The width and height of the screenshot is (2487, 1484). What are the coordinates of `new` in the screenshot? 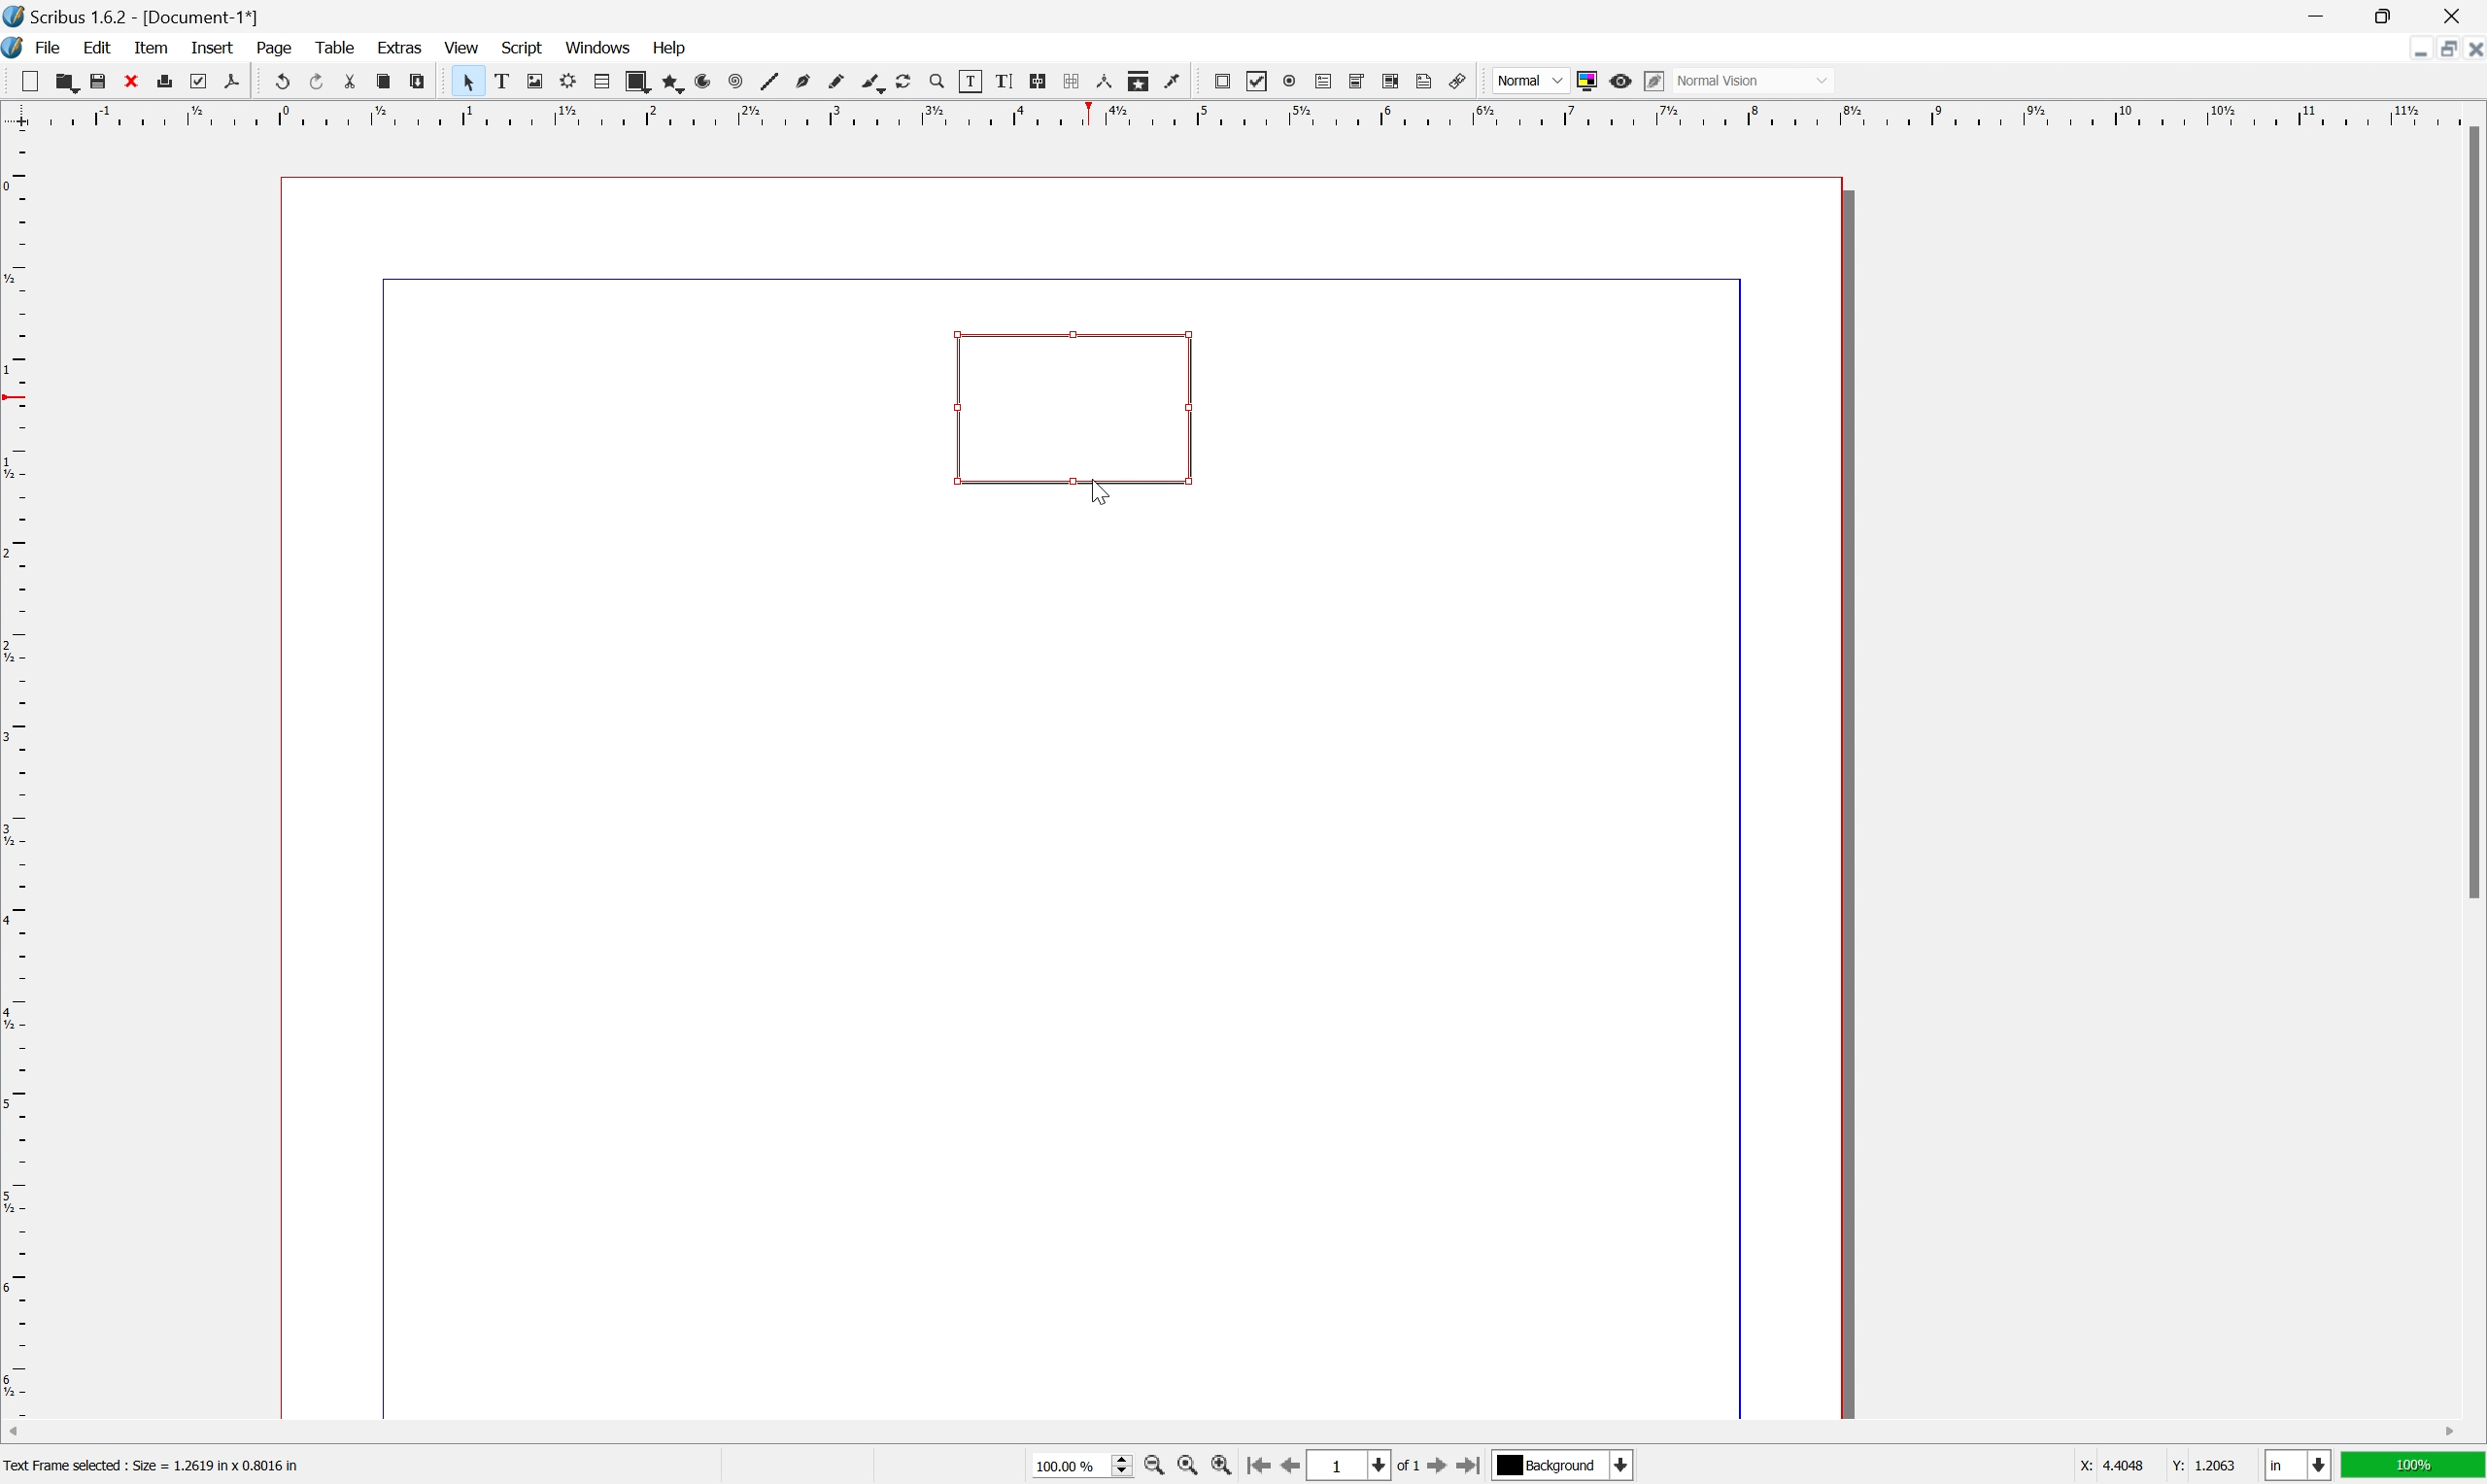 It's located at (30, 82).